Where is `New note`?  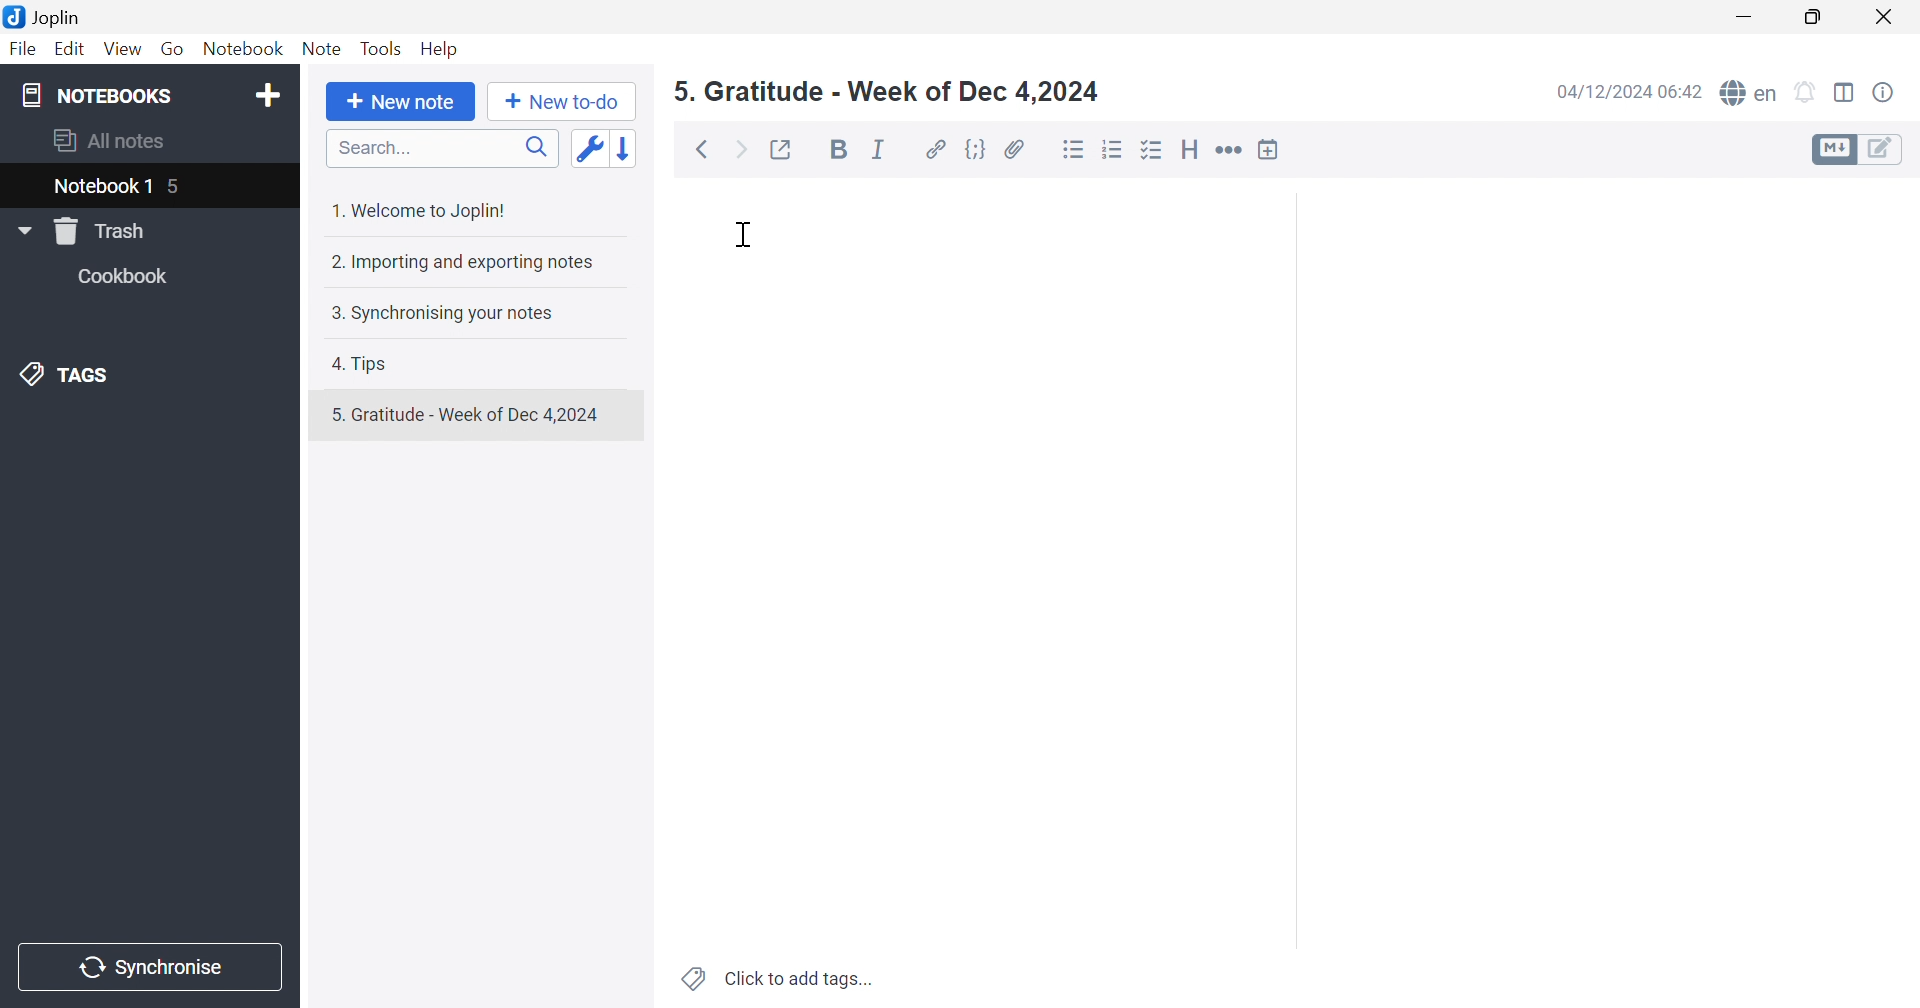
New note is located at coordinates (401, 102).